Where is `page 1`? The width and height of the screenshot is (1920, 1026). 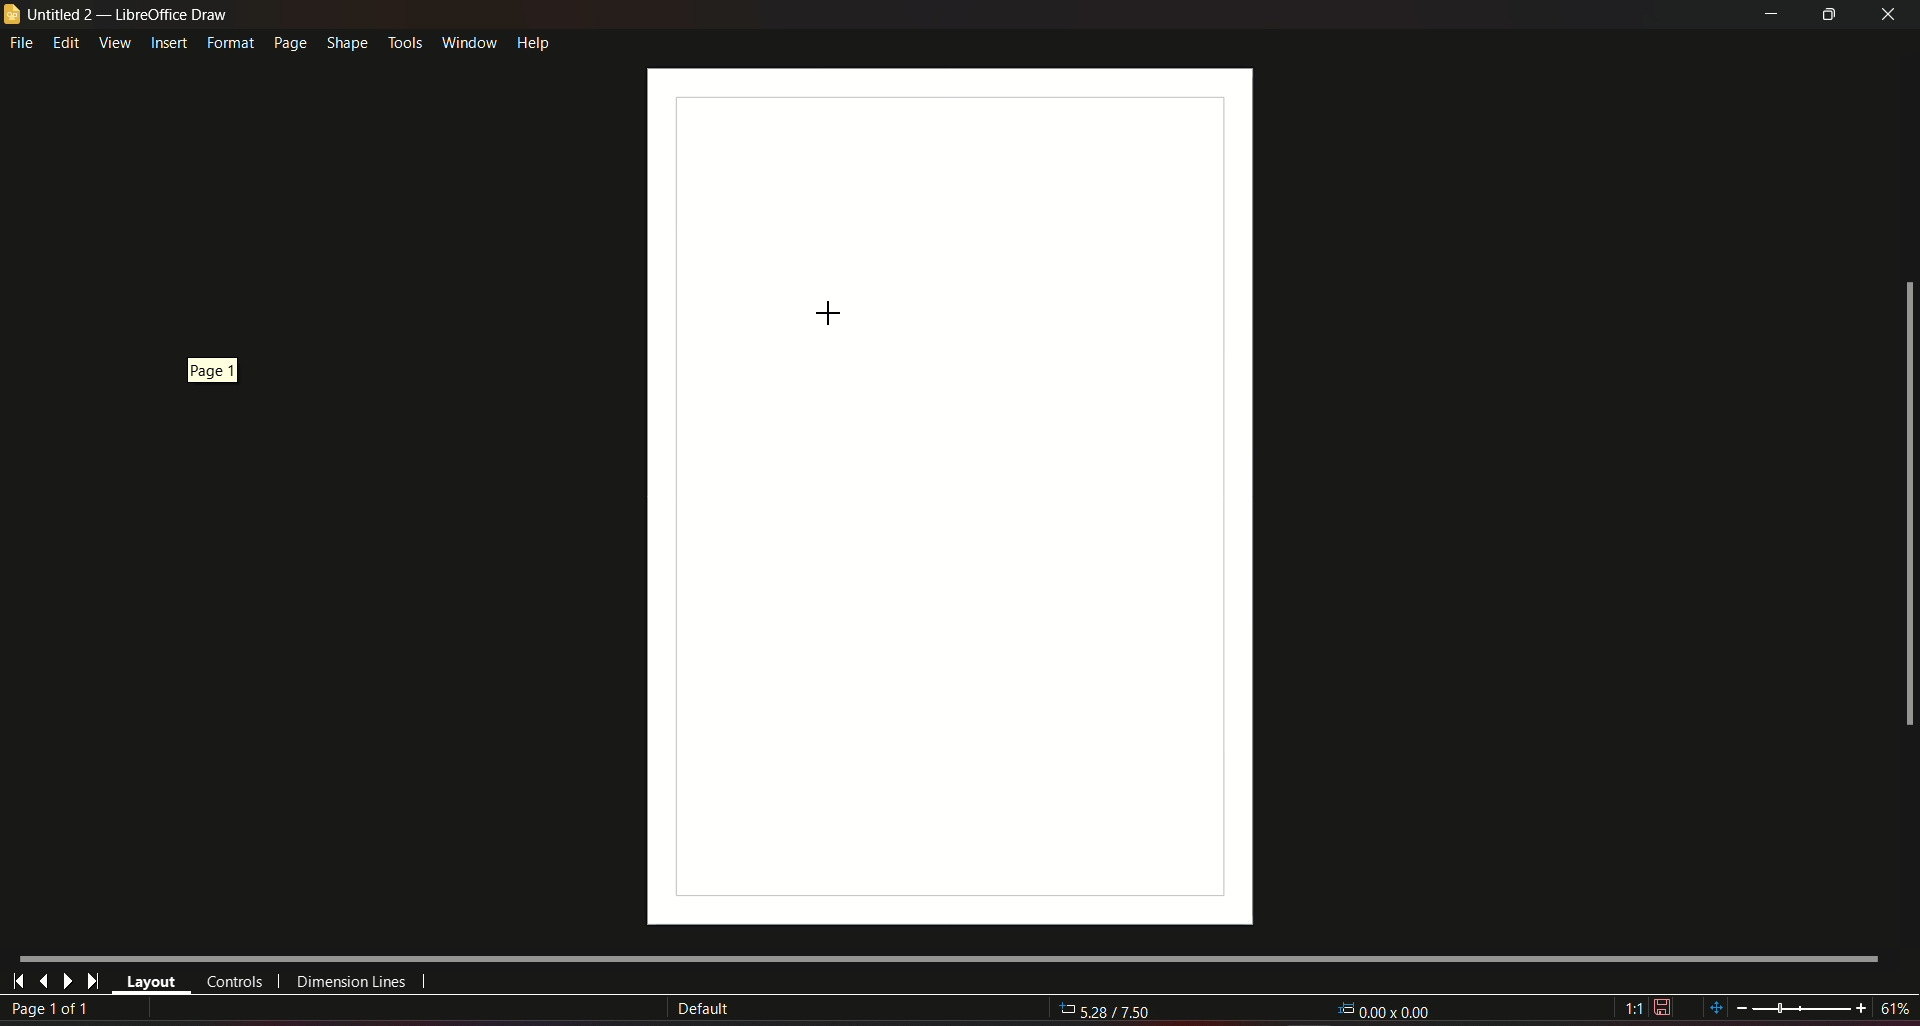 page 1 is located at coordinates (210, 369).